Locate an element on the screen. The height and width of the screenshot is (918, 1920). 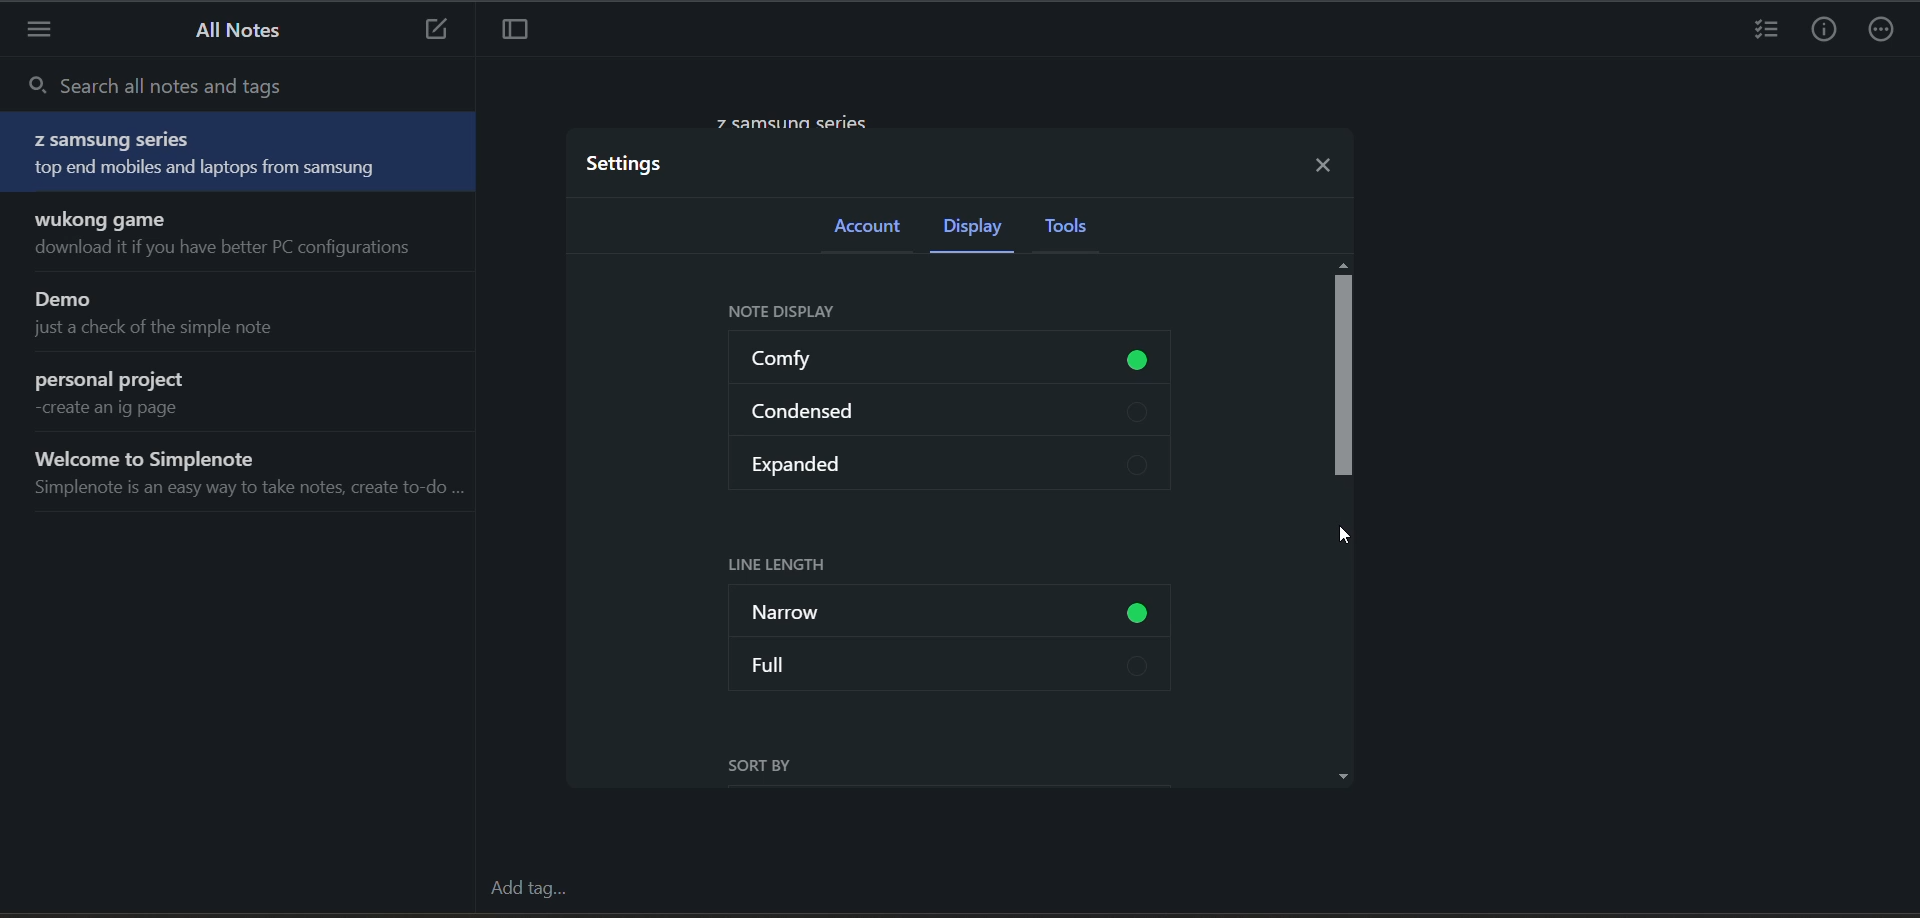
Demo
just a check of the simple note is located at coordinates (246, 315).